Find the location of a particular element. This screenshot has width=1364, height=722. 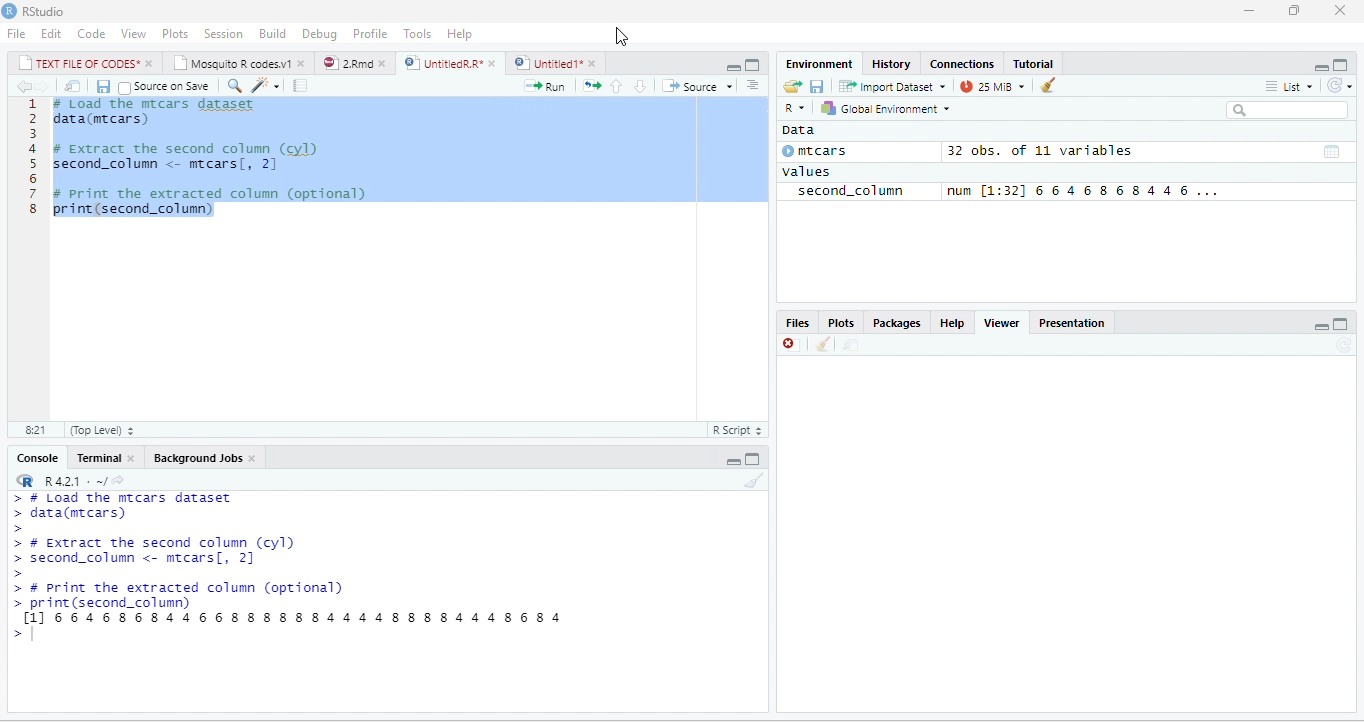

checkbox is located at coordinates (124, 87).